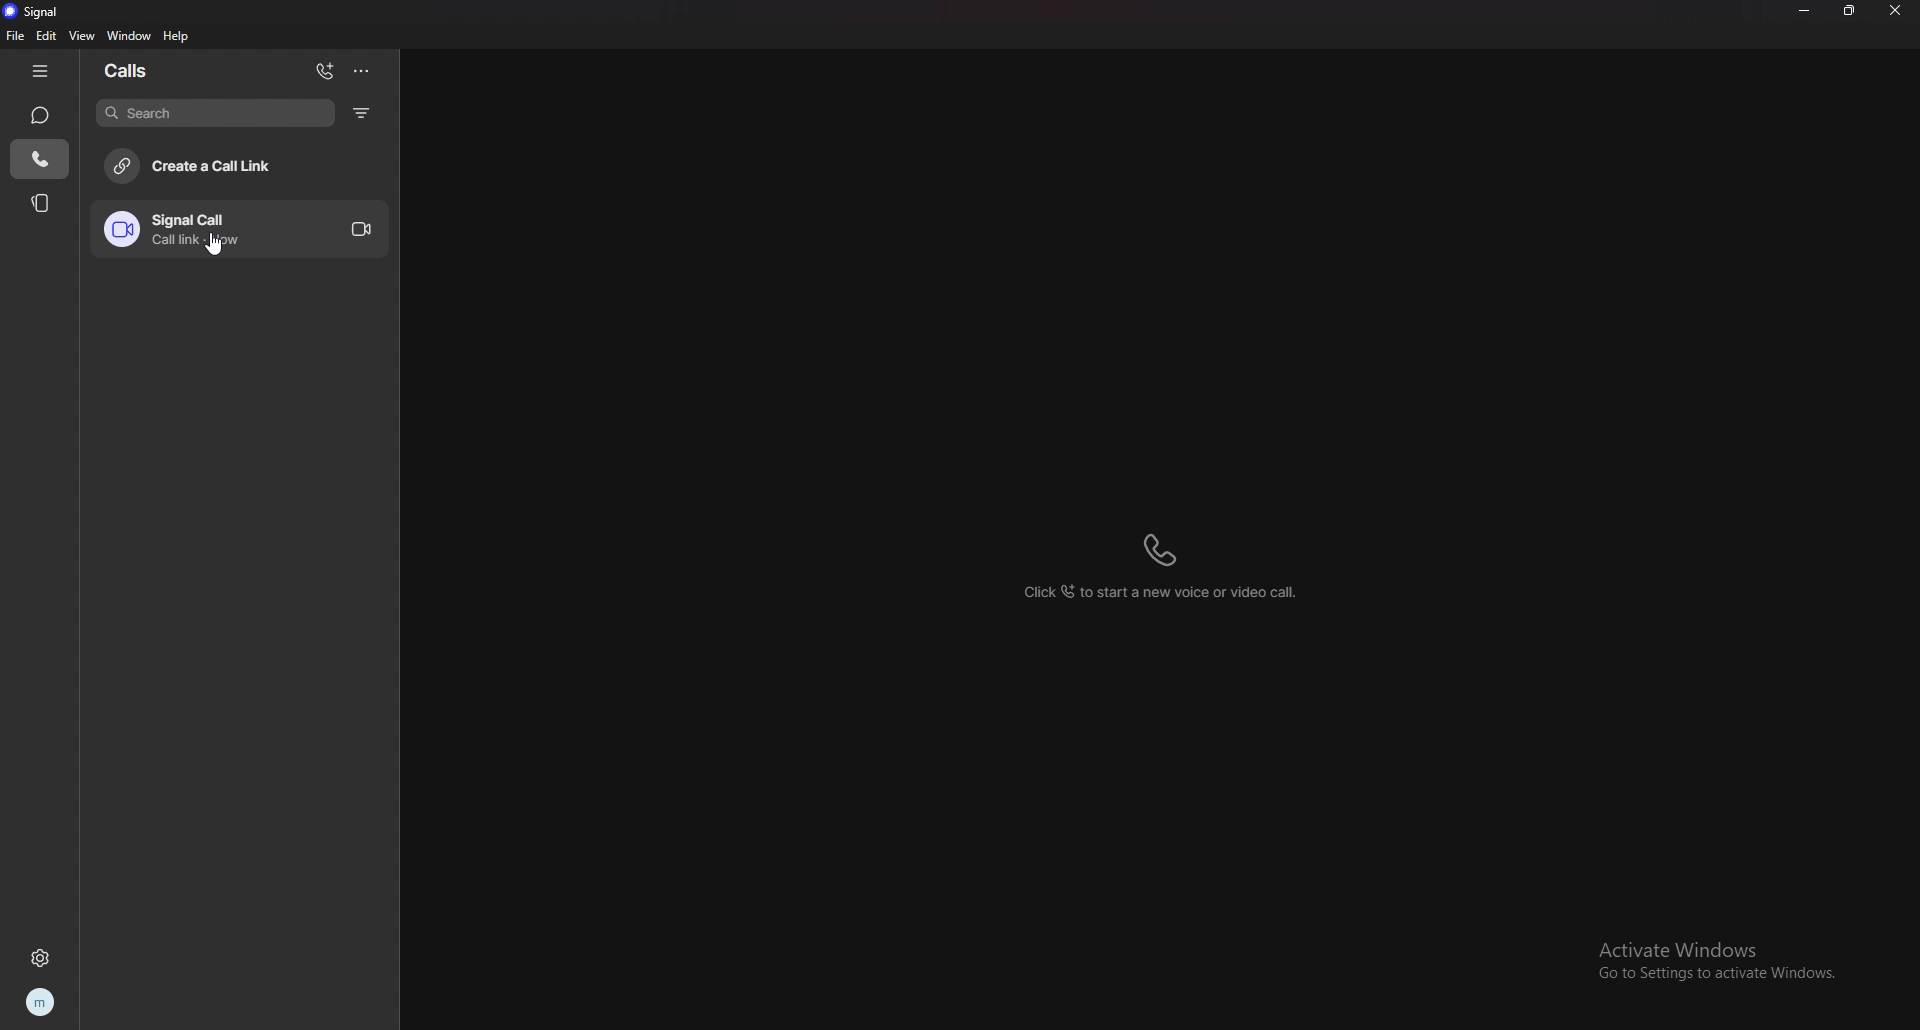 The height and width of the screenshot is (1030, 1920). What do you see at coordinates (42, 71) in the screenshot?
I see `hide tab` at bounding box center [42, 71].